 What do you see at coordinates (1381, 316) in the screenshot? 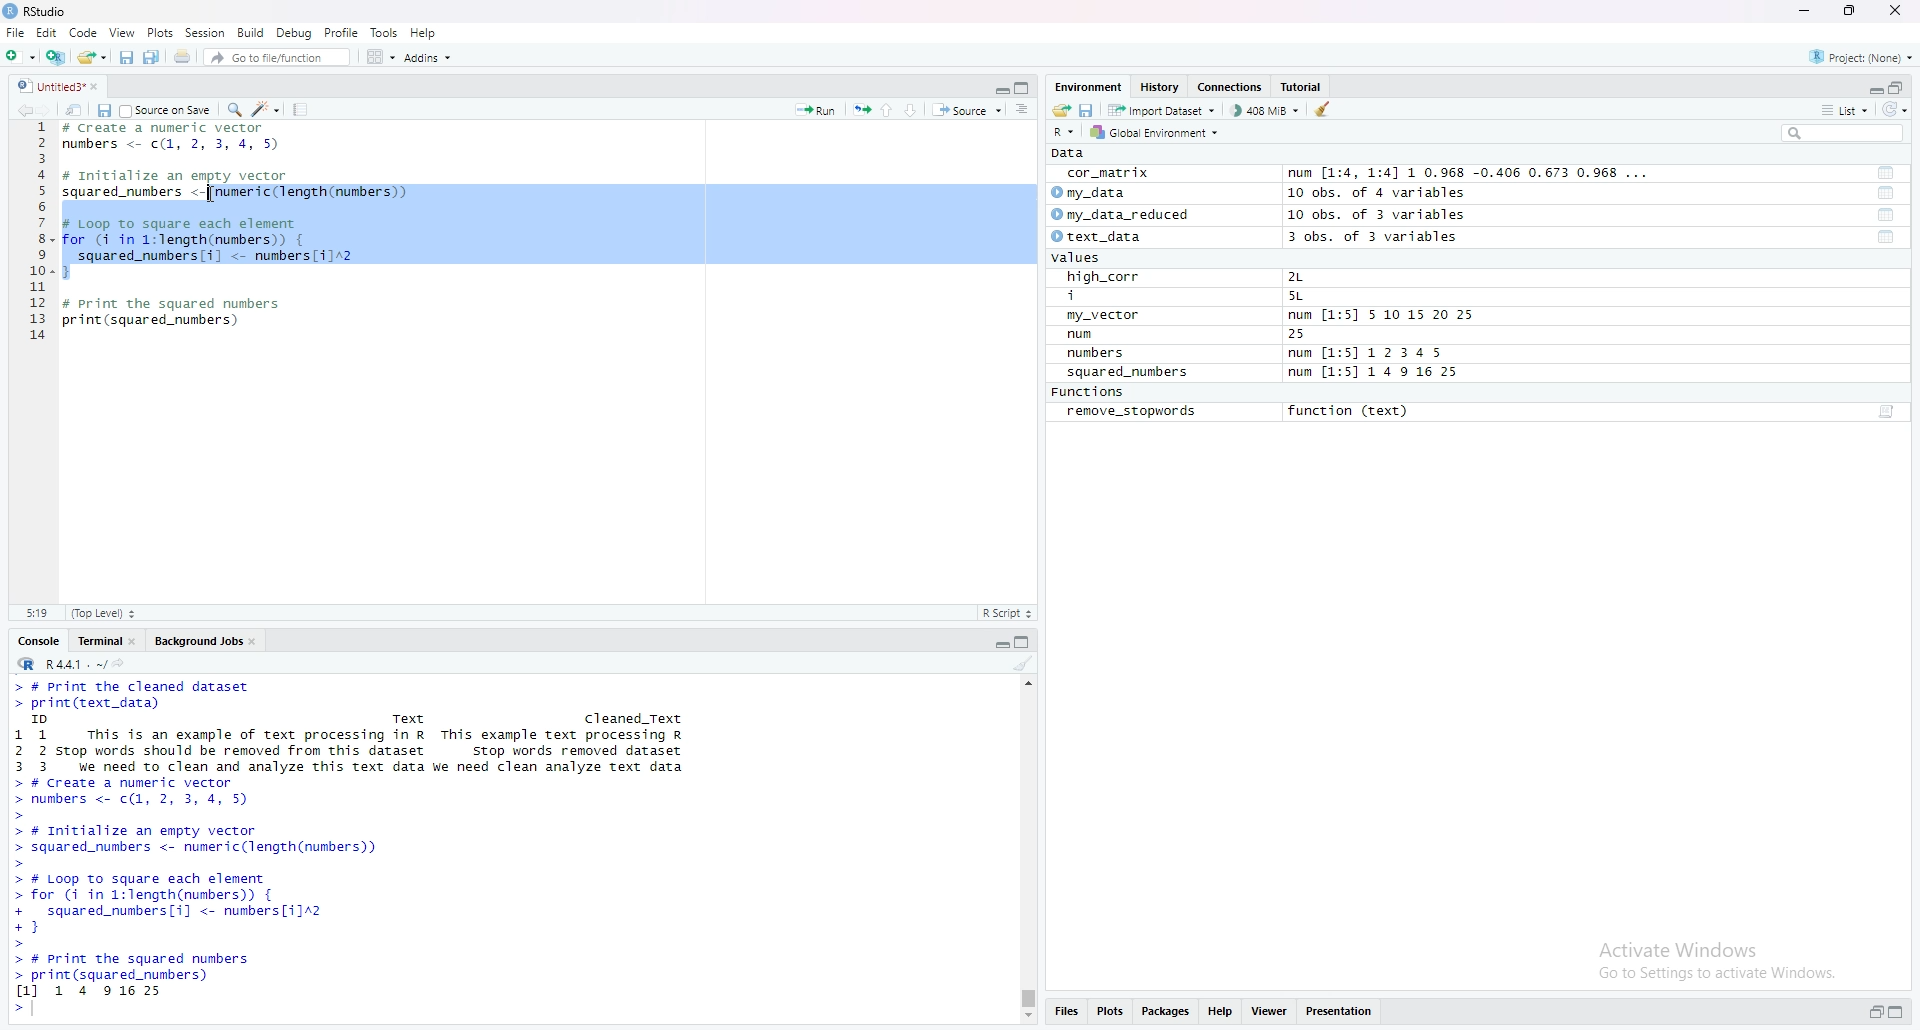
I see `num [1:5] S 10 15 20 25` at bounding box center [1381, 316].